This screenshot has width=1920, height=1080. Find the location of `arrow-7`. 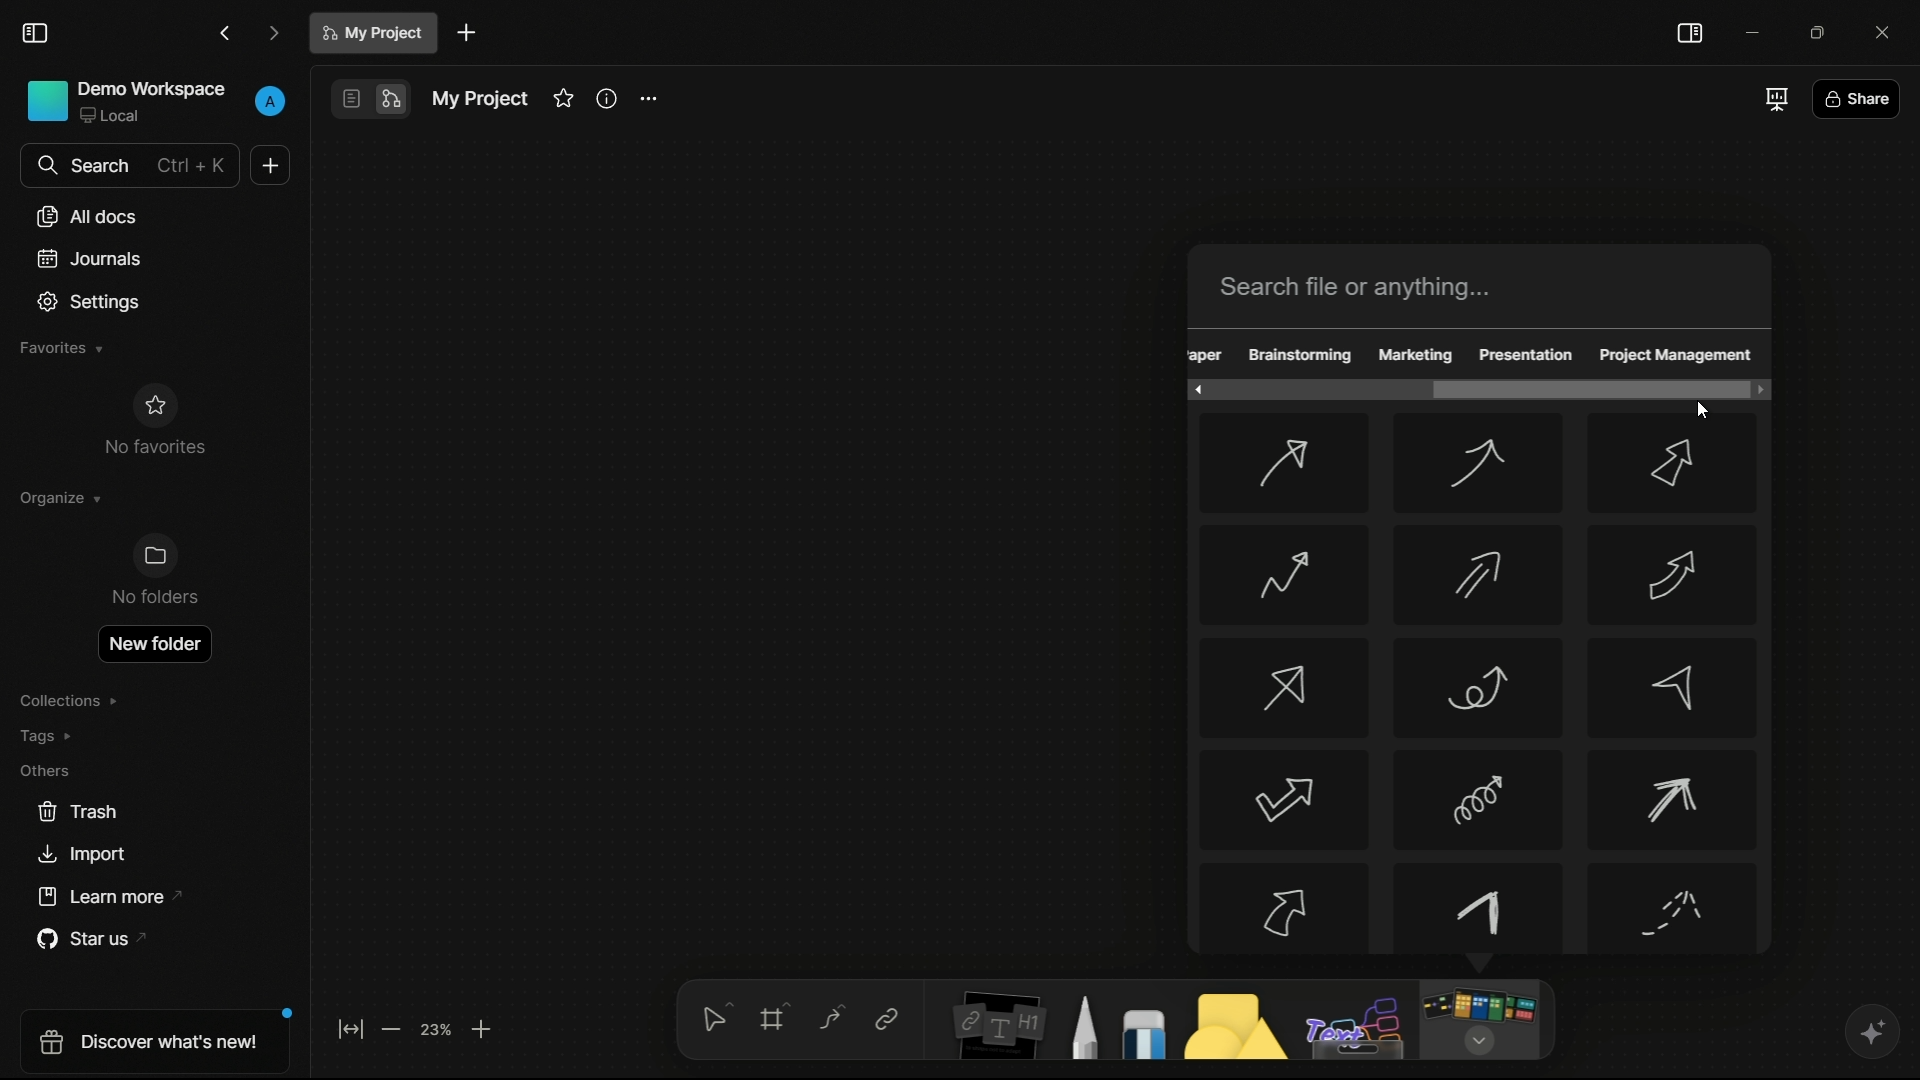

arrow-7 is located at coordinates (1285, 687).